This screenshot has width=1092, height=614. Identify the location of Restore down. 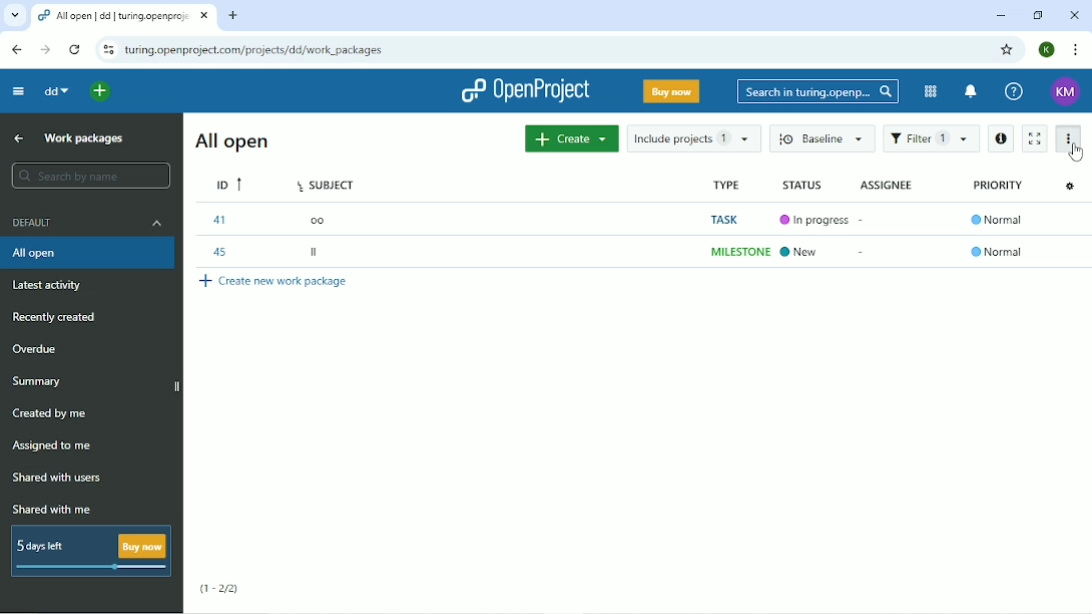
(1041, 16).